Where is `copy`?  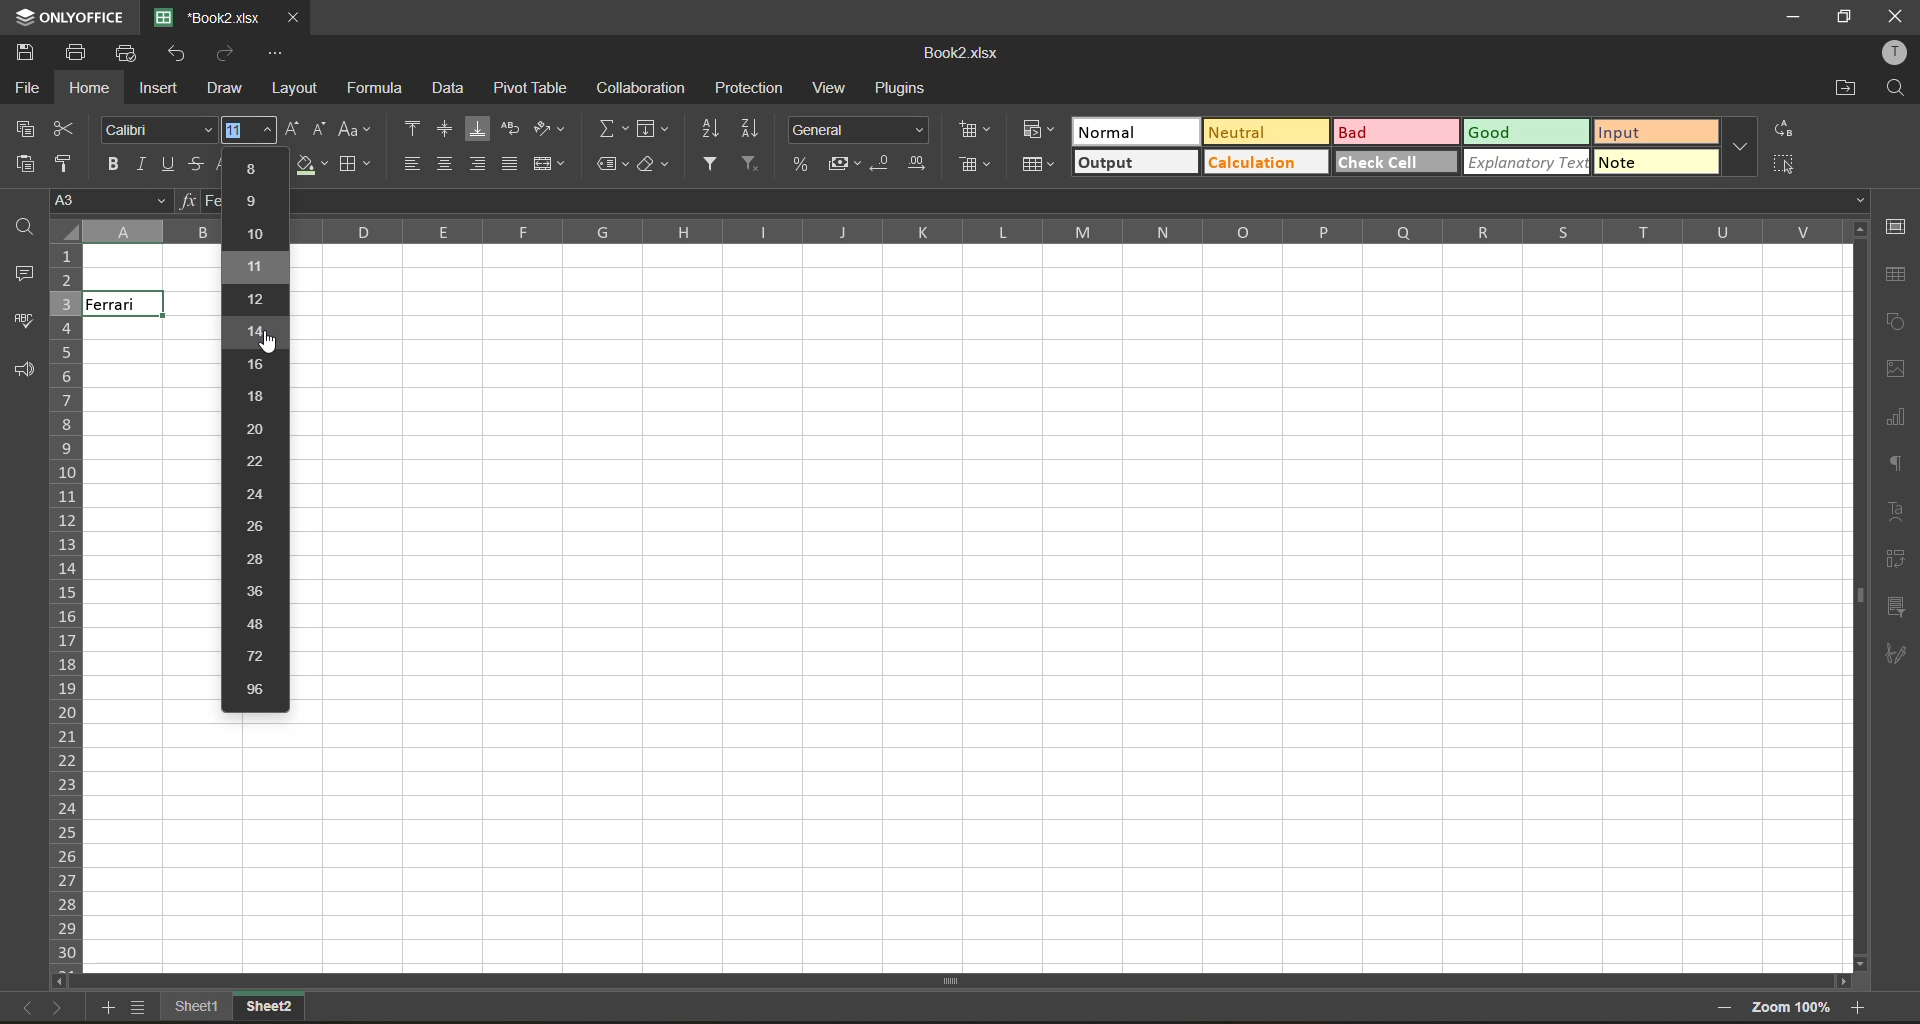 copy is located at coordinates (25, 127).